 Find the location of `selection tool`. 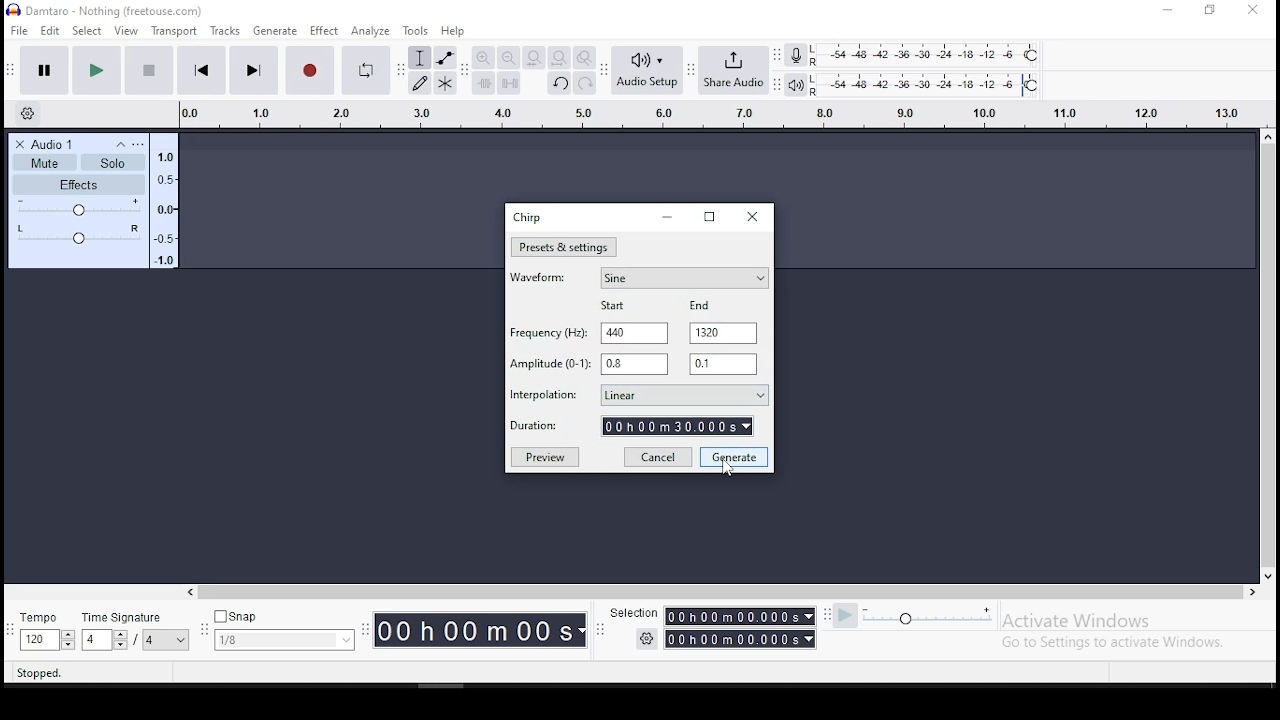

selection tool is located at coordinates (420, 57).